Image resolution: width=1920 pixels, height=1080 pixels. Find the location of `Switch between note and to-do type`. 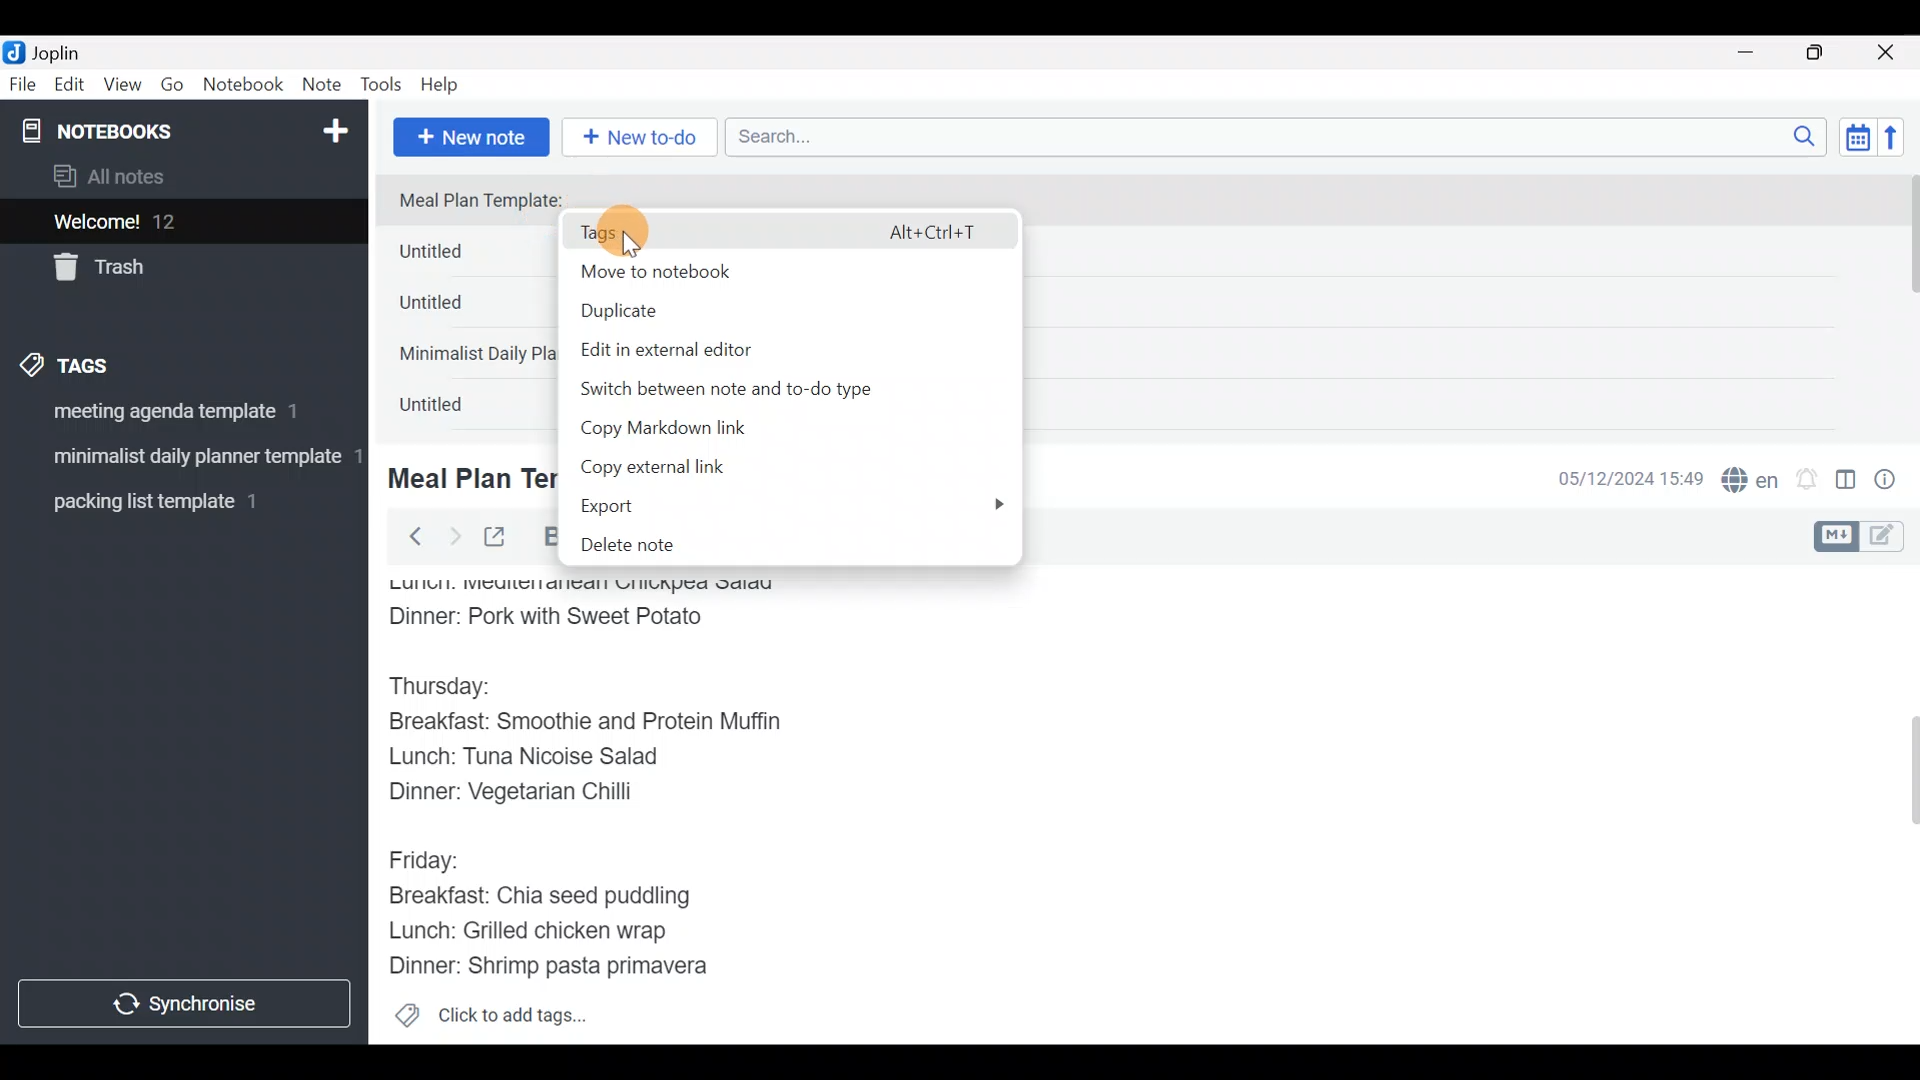

Switch between note and to-do type is located at coordinates (751, 390).